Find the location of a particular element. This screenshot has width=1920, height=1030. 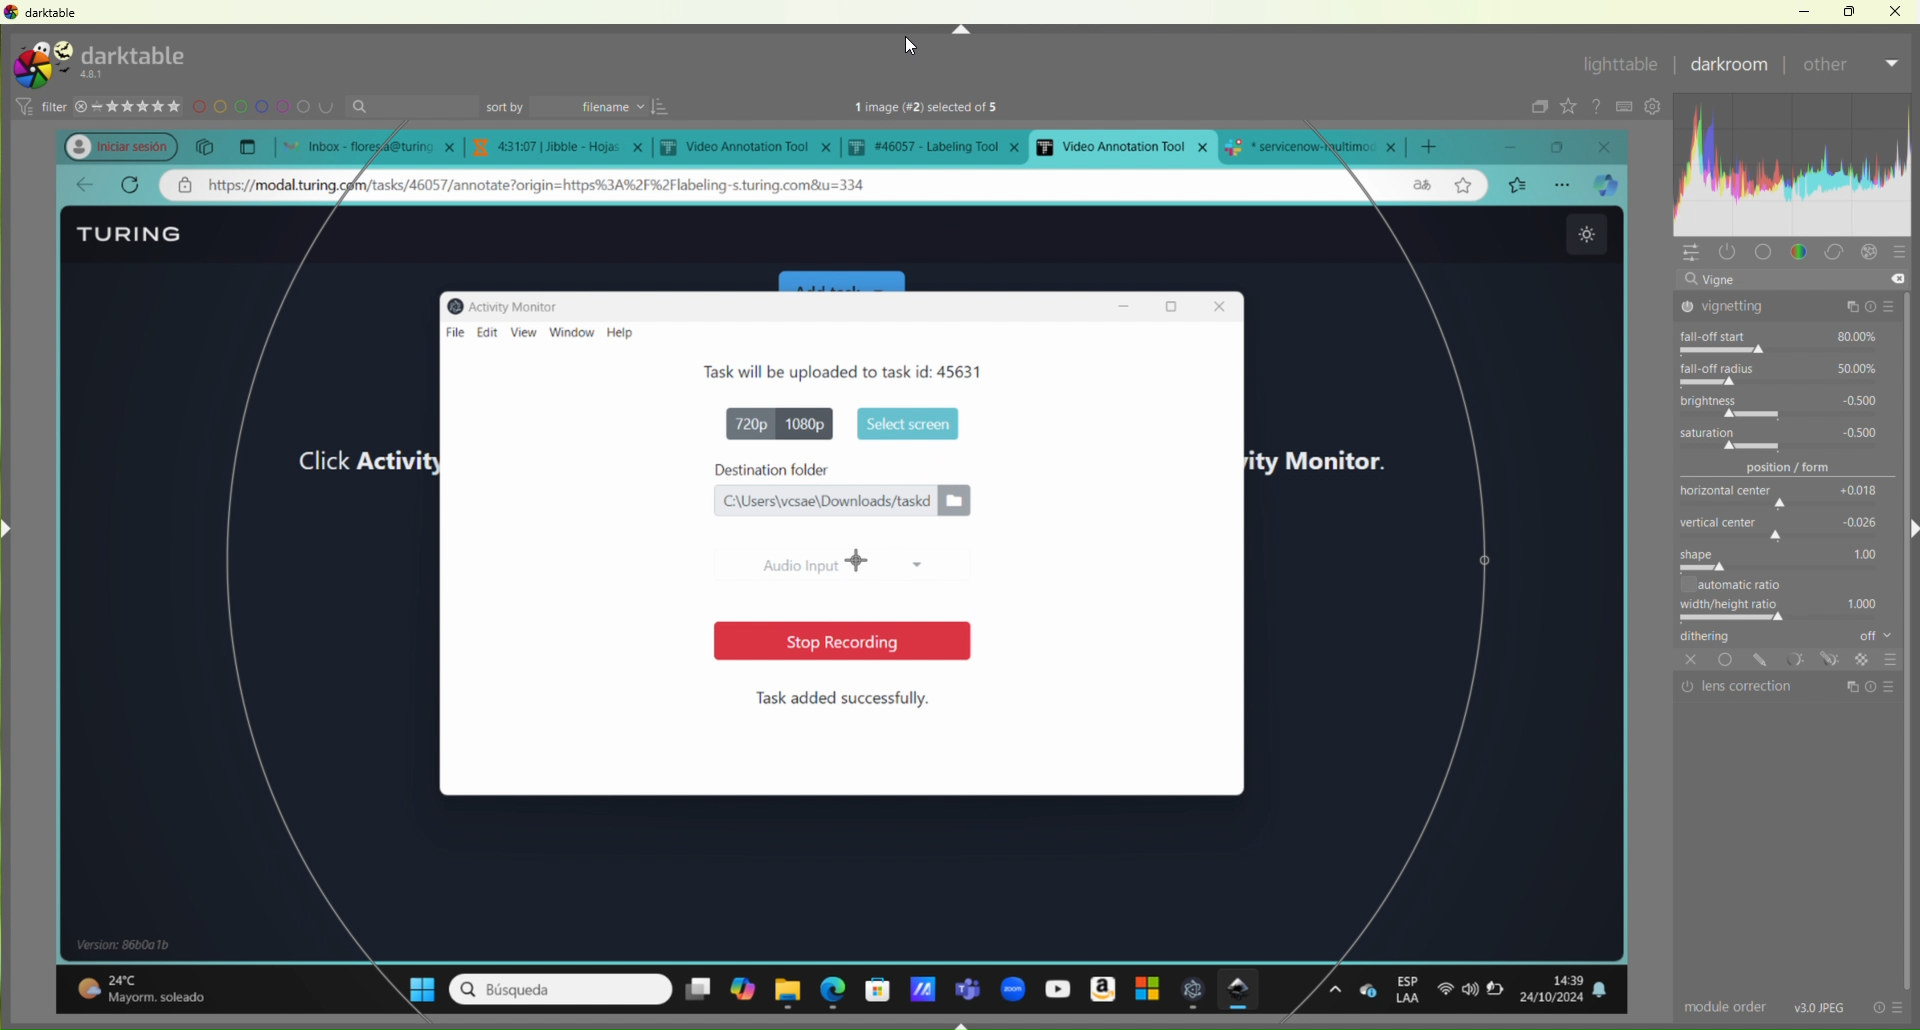

file is located at coordinates (450, 331).